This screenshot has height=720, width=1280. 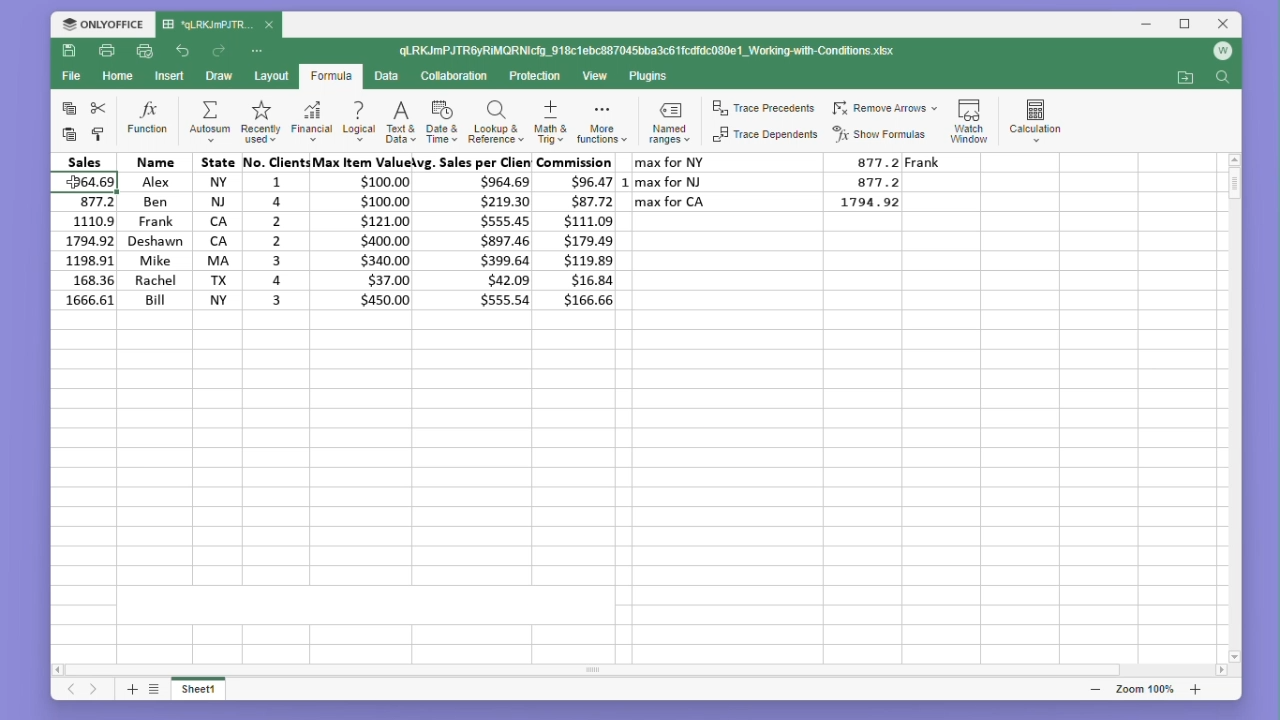 What do you see at coordinates (220, 51) in the screenshot?
I see `Redo` at bounding box center [220, 51].